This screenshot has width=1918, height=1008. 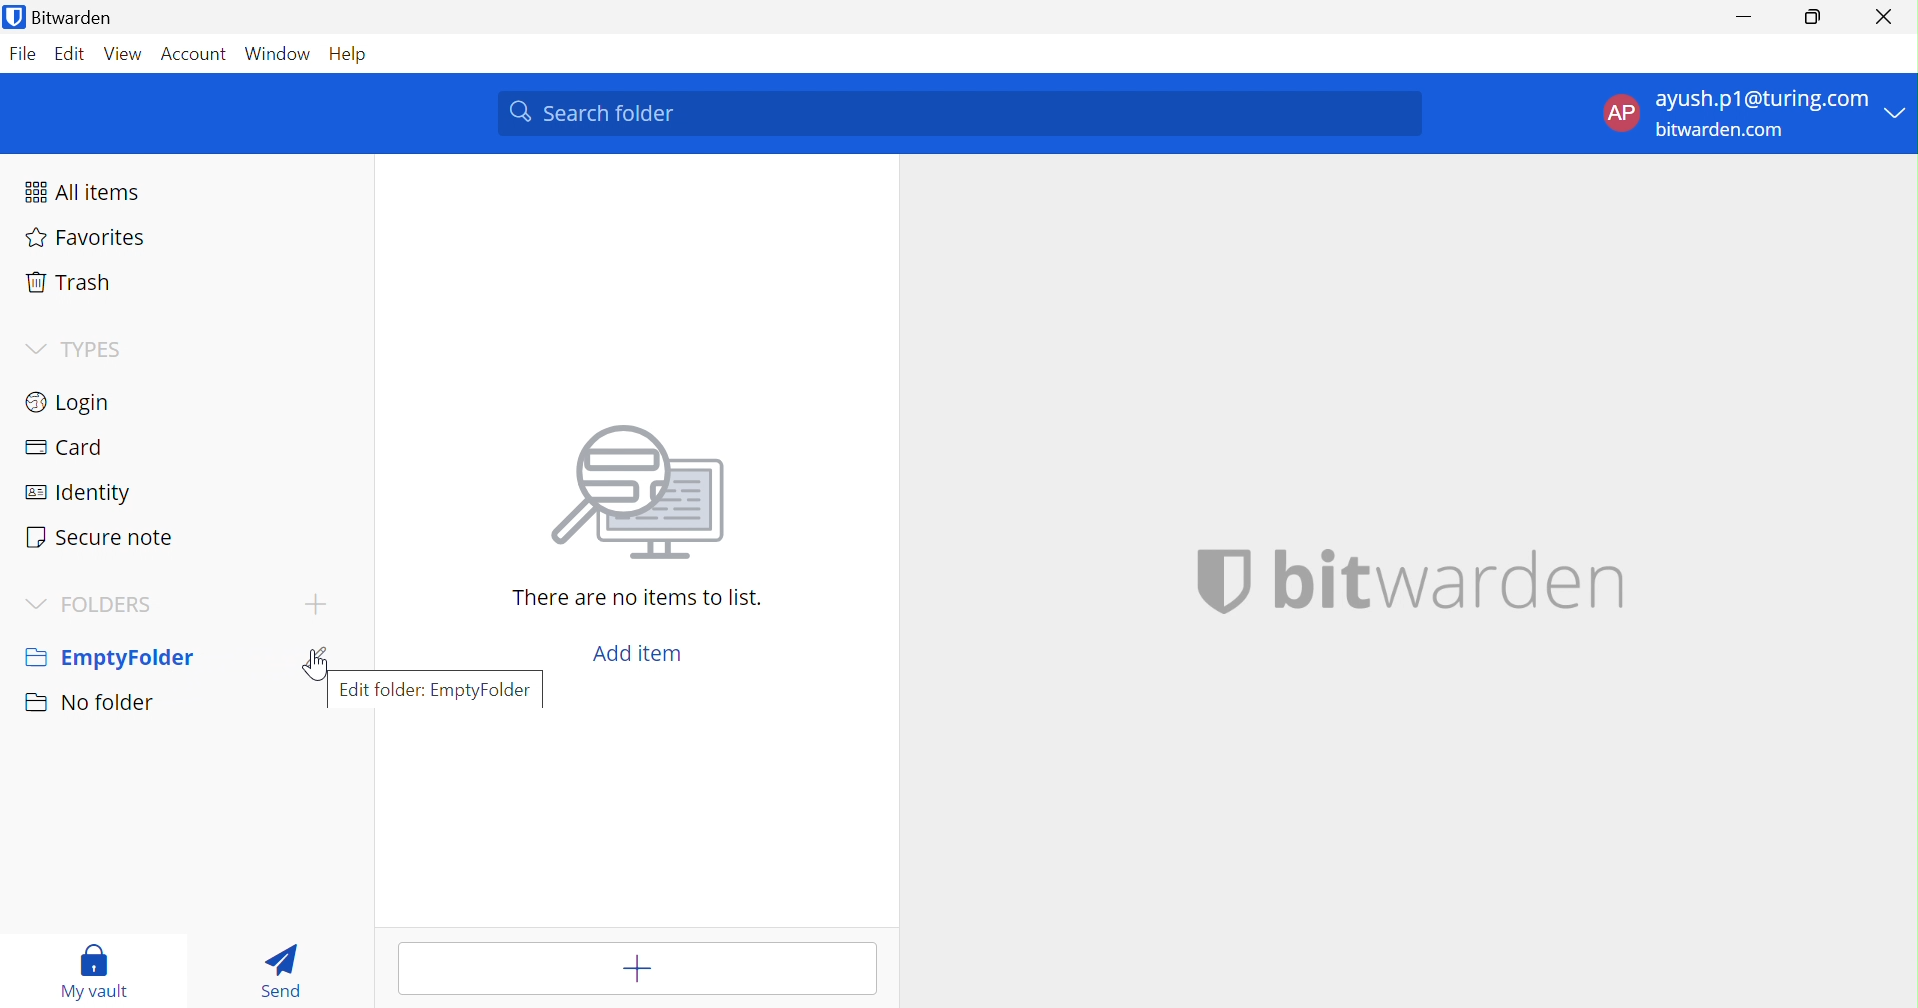 What do you see at coordinates (1884, 18) in the screenshot?
I see `Close` at bounding box center [1884, 18].